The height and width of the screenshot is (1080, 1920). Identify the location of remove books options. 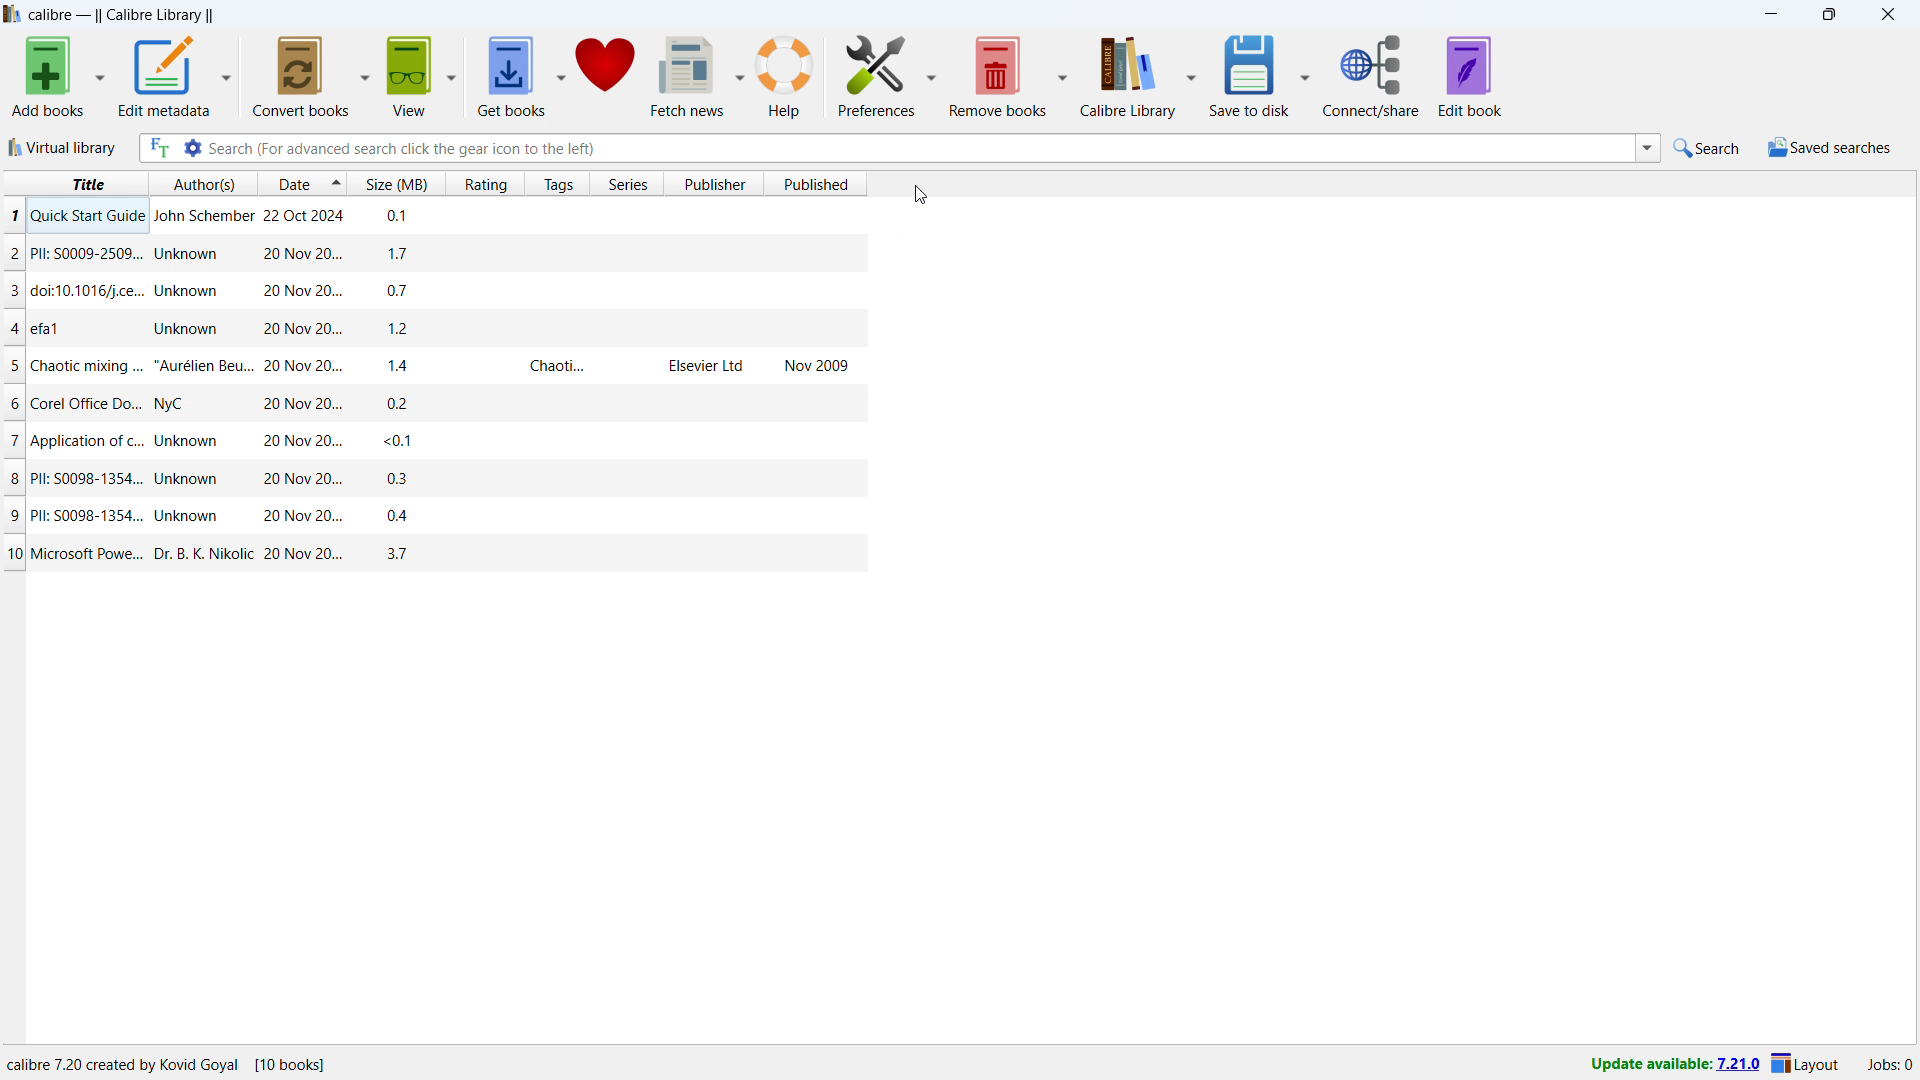
(1063, 74).